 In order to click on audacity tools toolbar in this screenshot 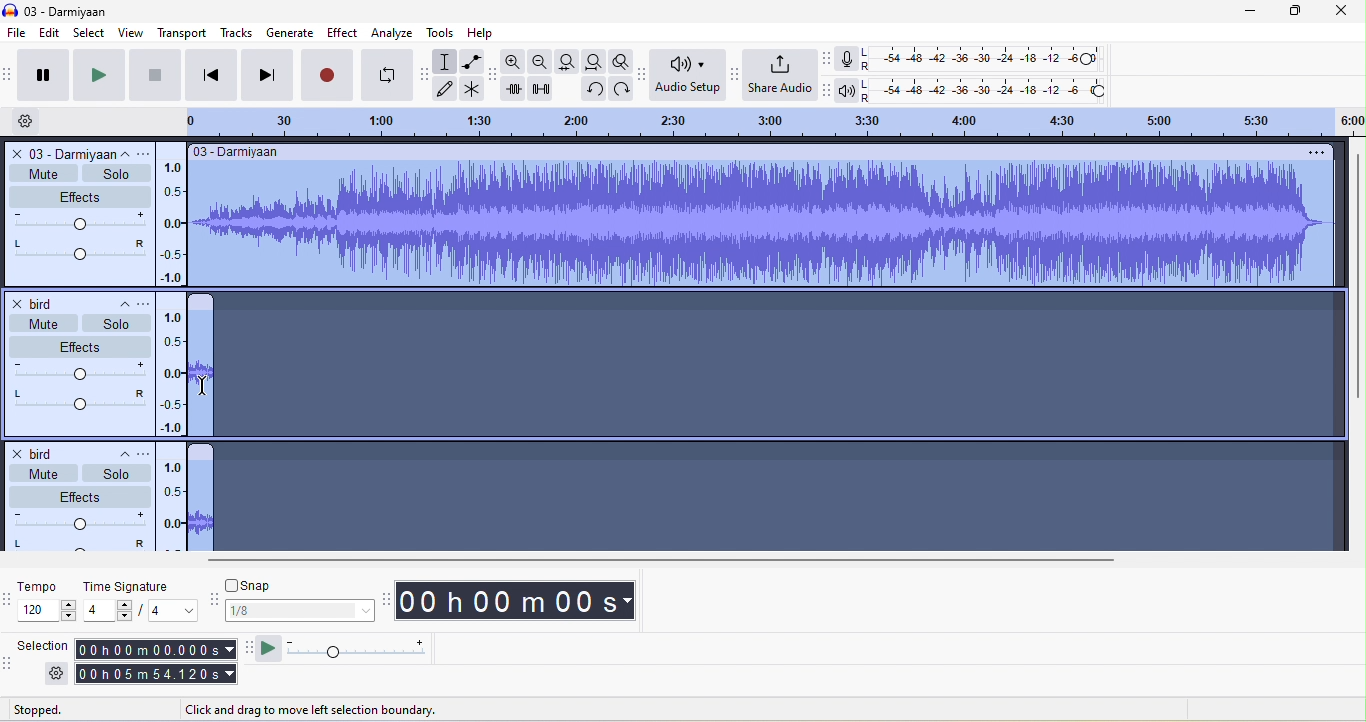, I will do `click(426, 75)`.